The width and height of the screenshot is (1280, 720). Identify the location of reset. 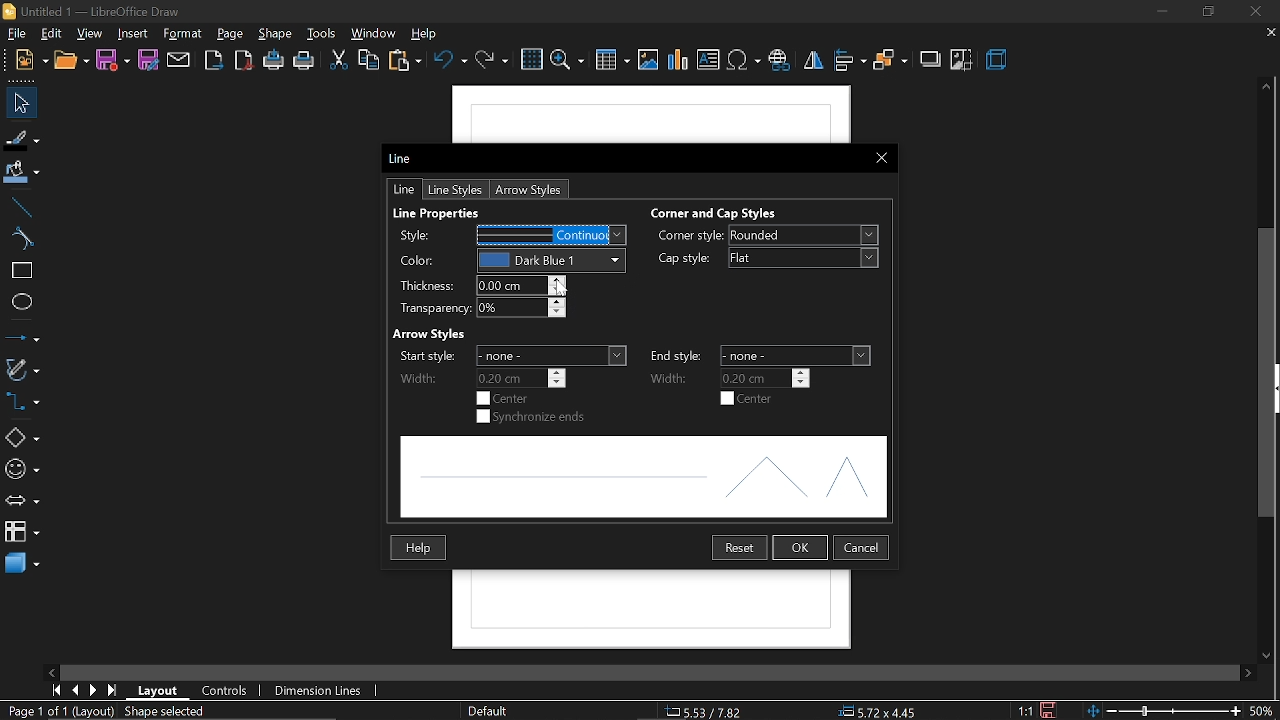
(740, 548).